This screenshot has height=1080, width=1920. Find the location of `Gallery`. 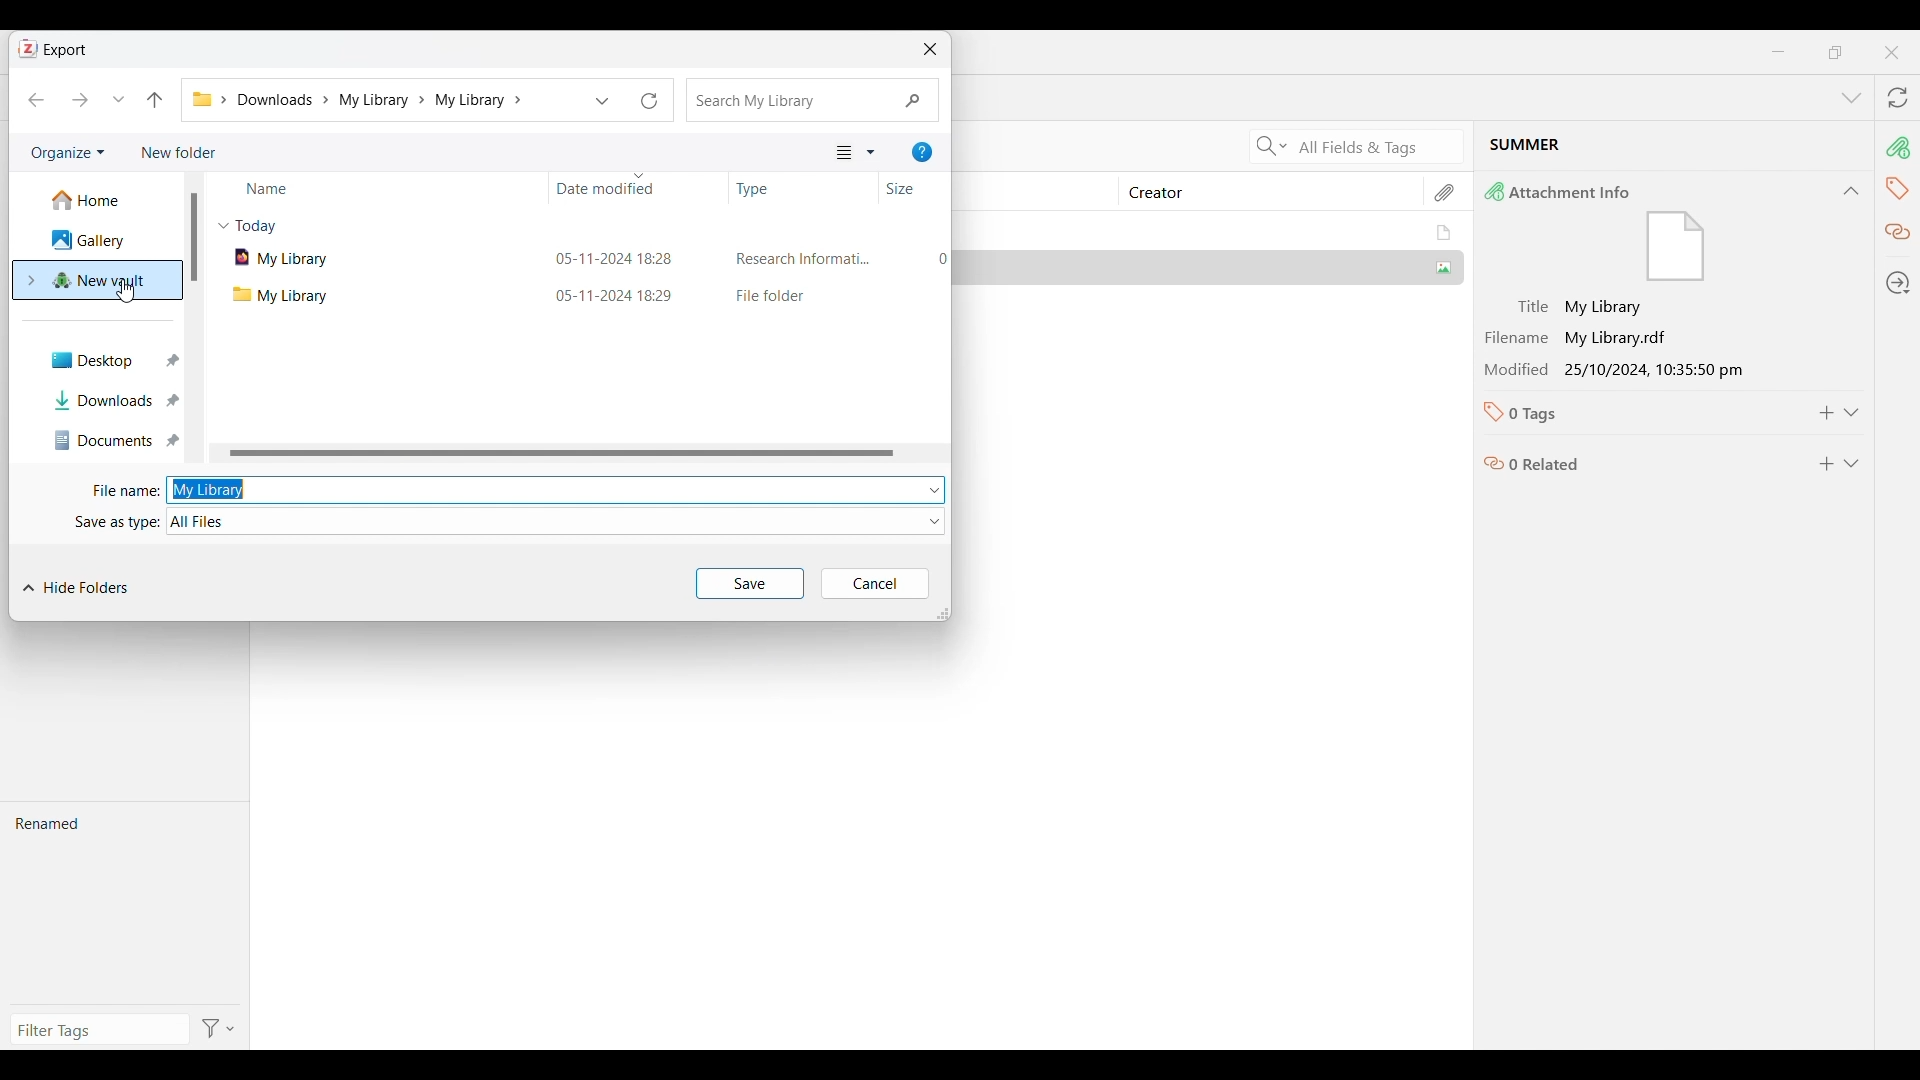

Gallery is located at coordinates (97, 240).